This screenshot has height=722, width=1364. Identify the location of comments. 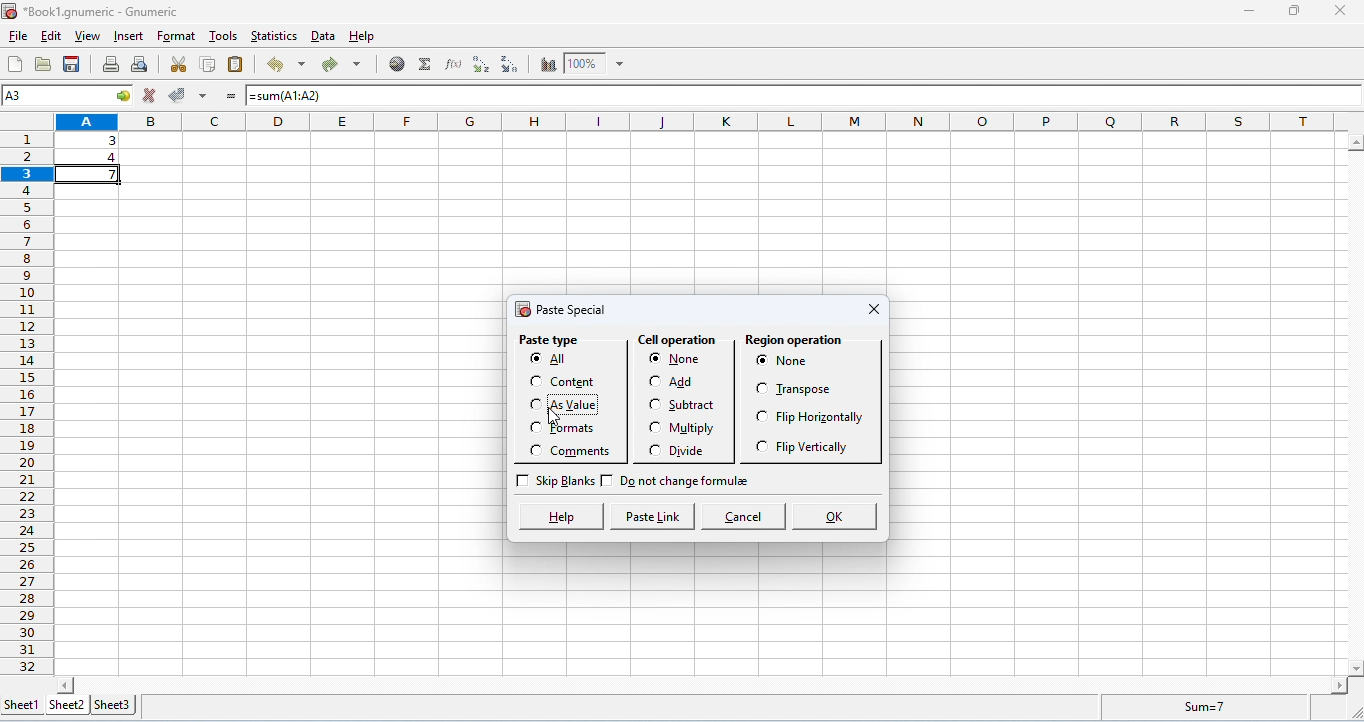
(586, 452).